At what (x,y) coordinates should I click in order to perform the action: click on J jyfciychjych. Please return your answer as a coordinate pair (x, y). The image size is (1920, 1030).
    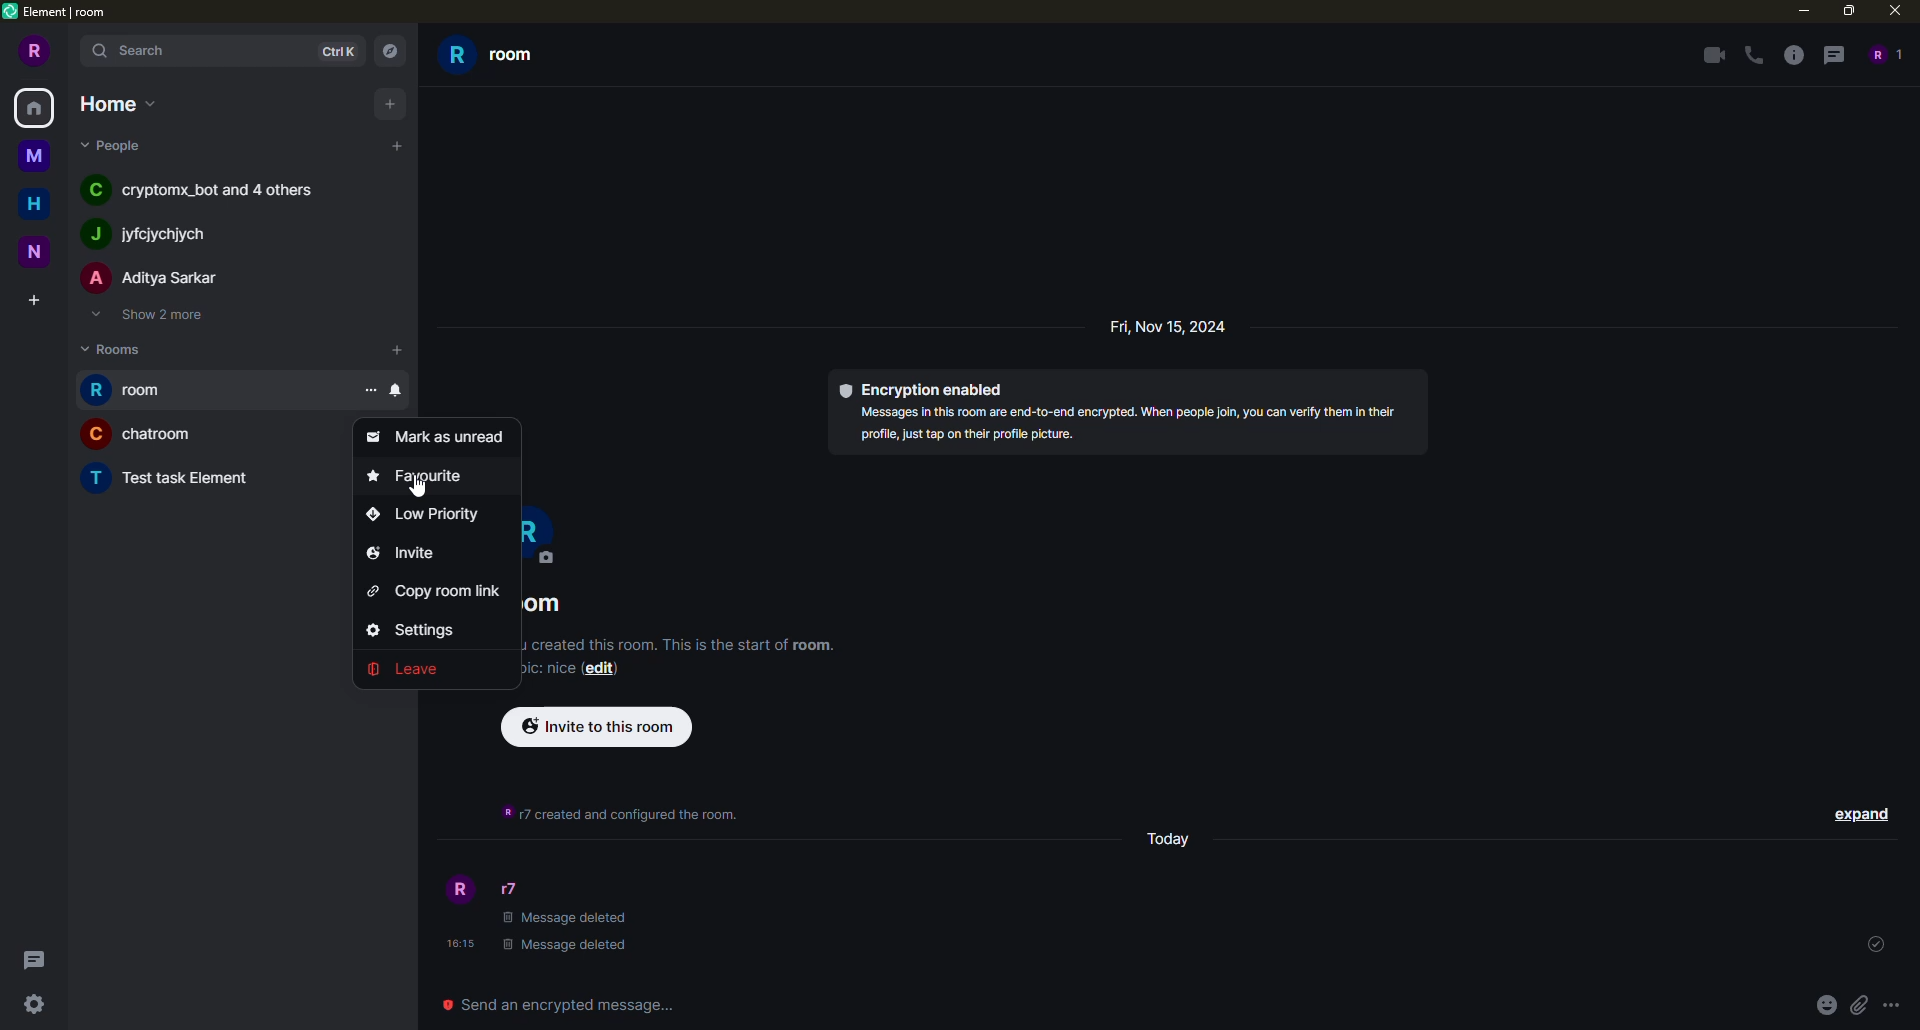
    Looking at the image, I should click on (149, 232).